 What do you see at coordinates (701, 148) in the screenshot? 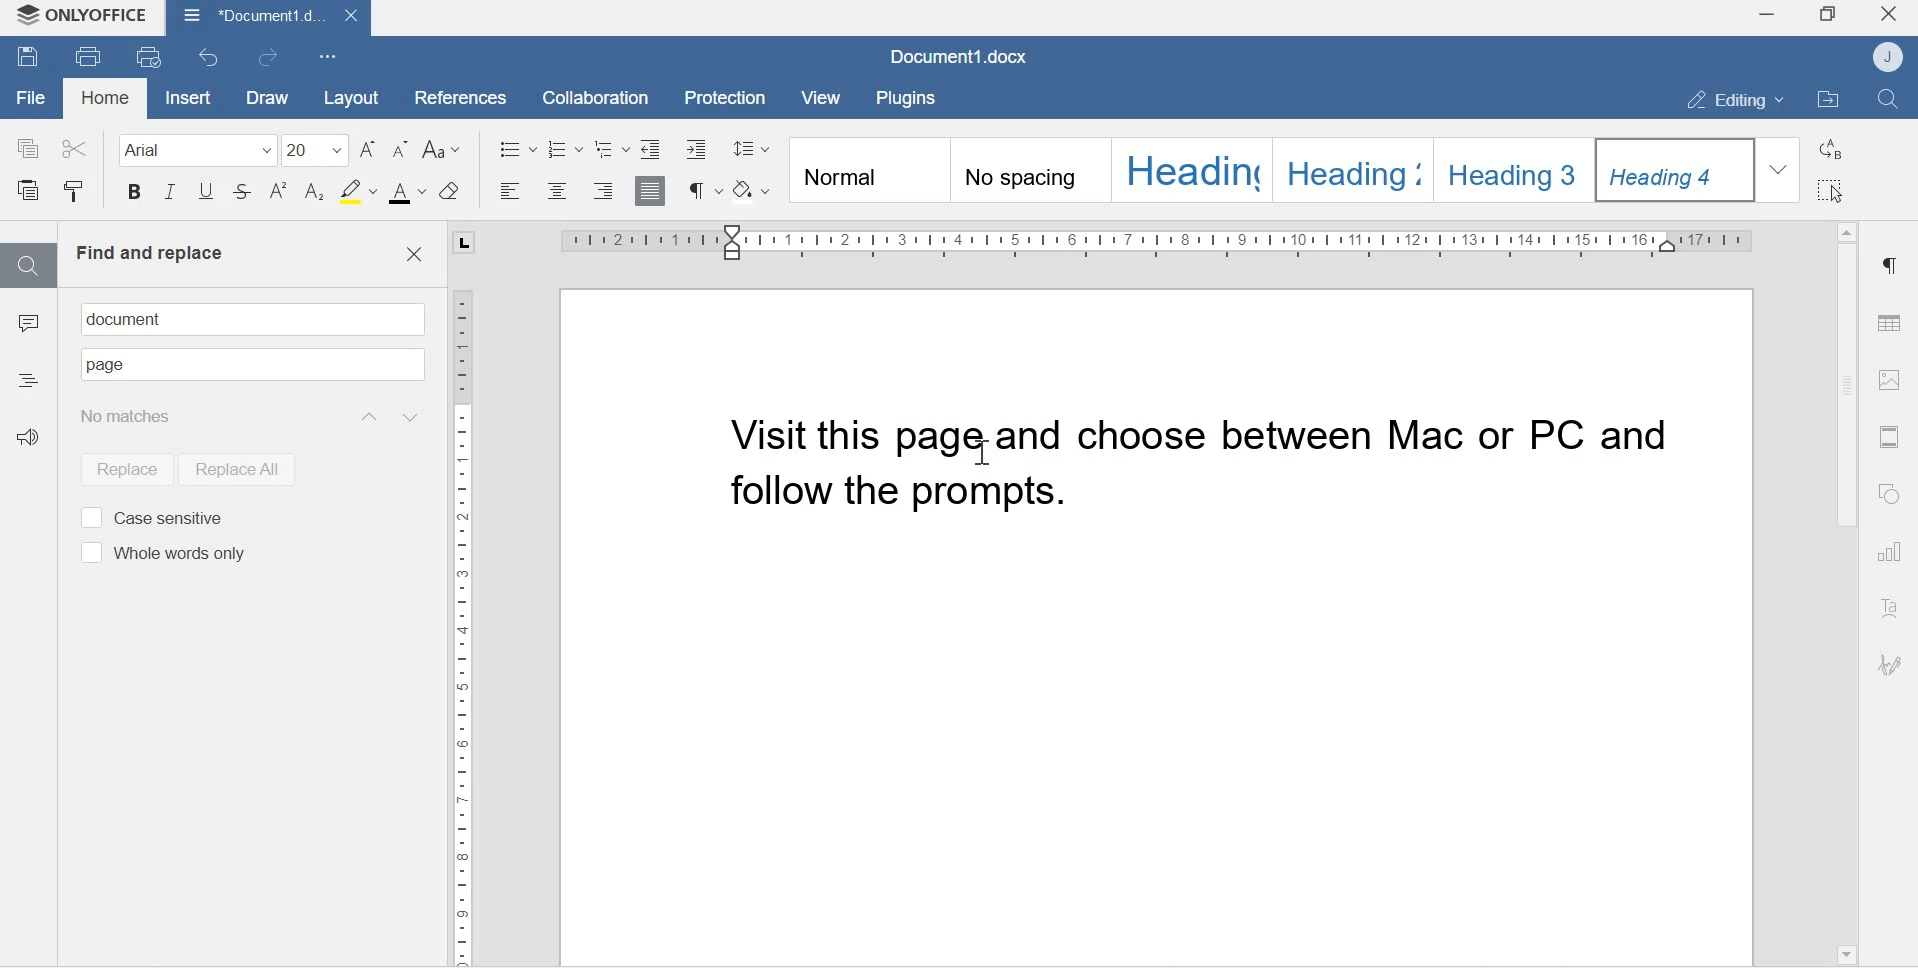
I see `Decrease Indent` at bounding box center [701, 148].